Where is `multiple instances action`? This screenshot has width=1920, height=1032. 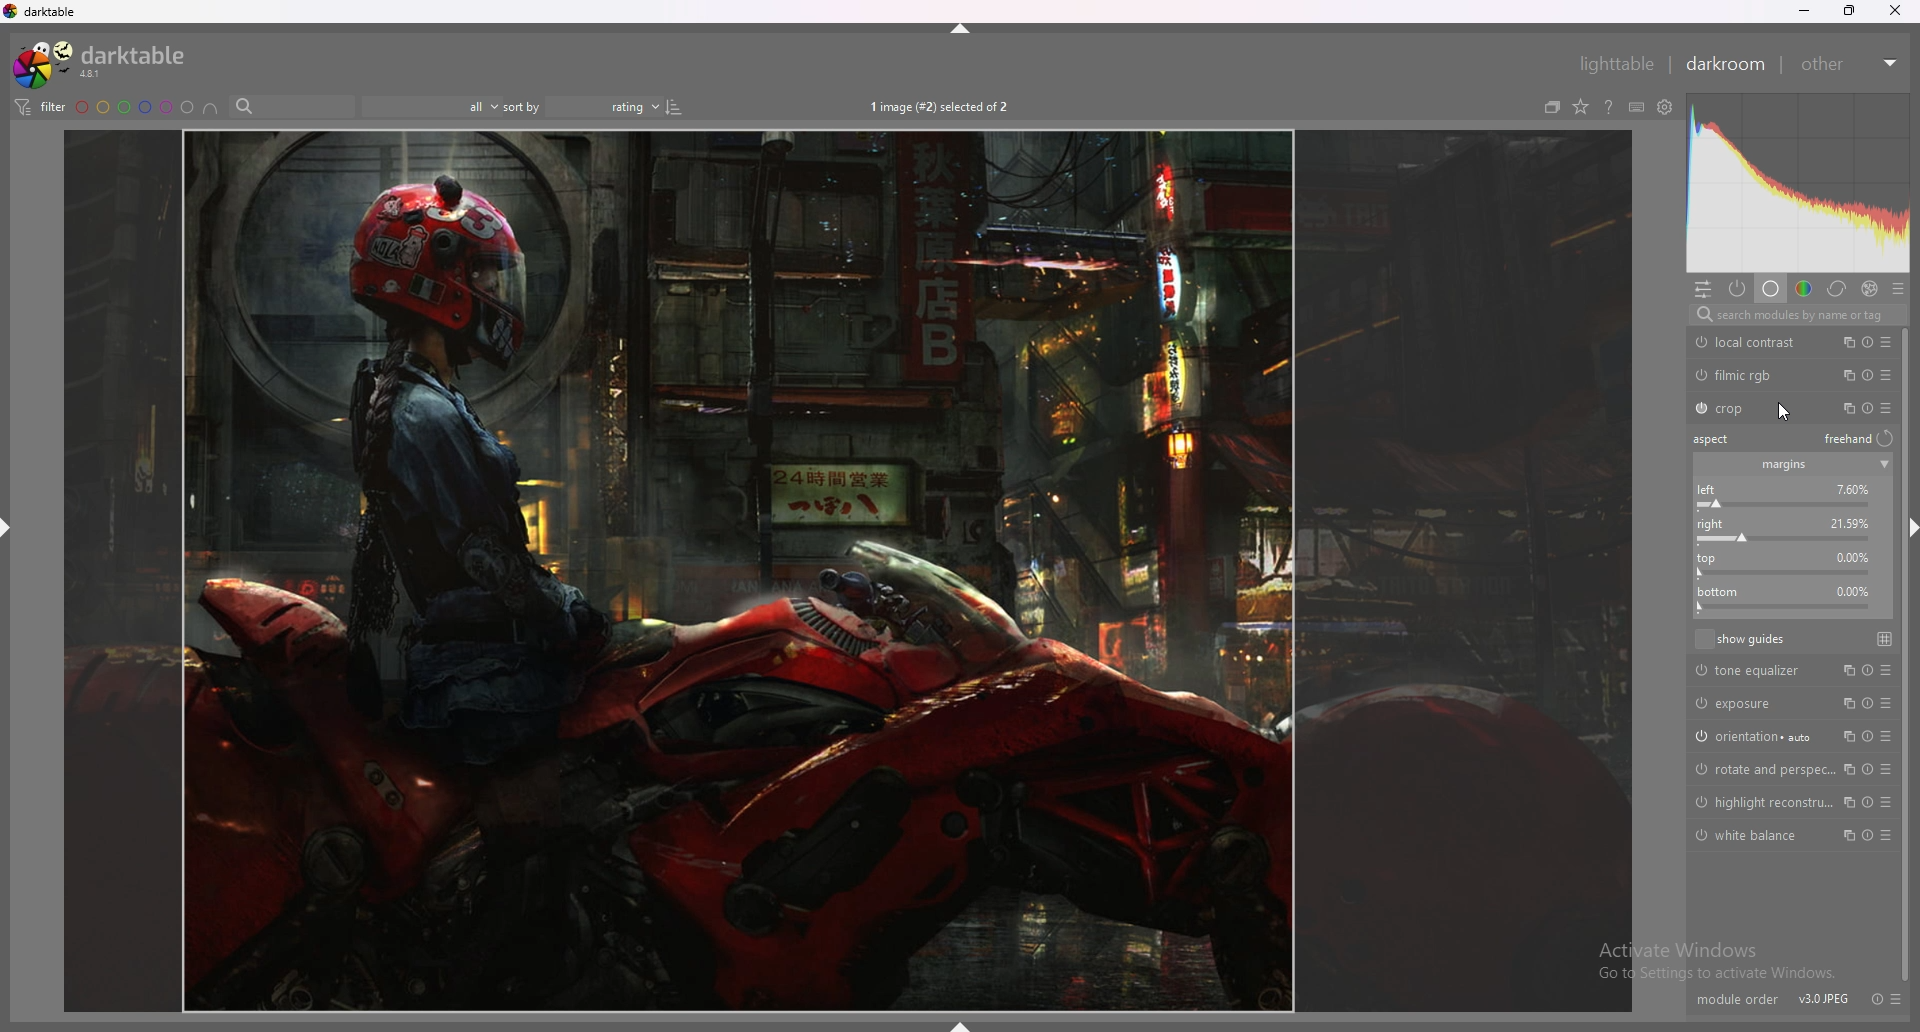 multiple instances action is located at coordinates (1844, 669).